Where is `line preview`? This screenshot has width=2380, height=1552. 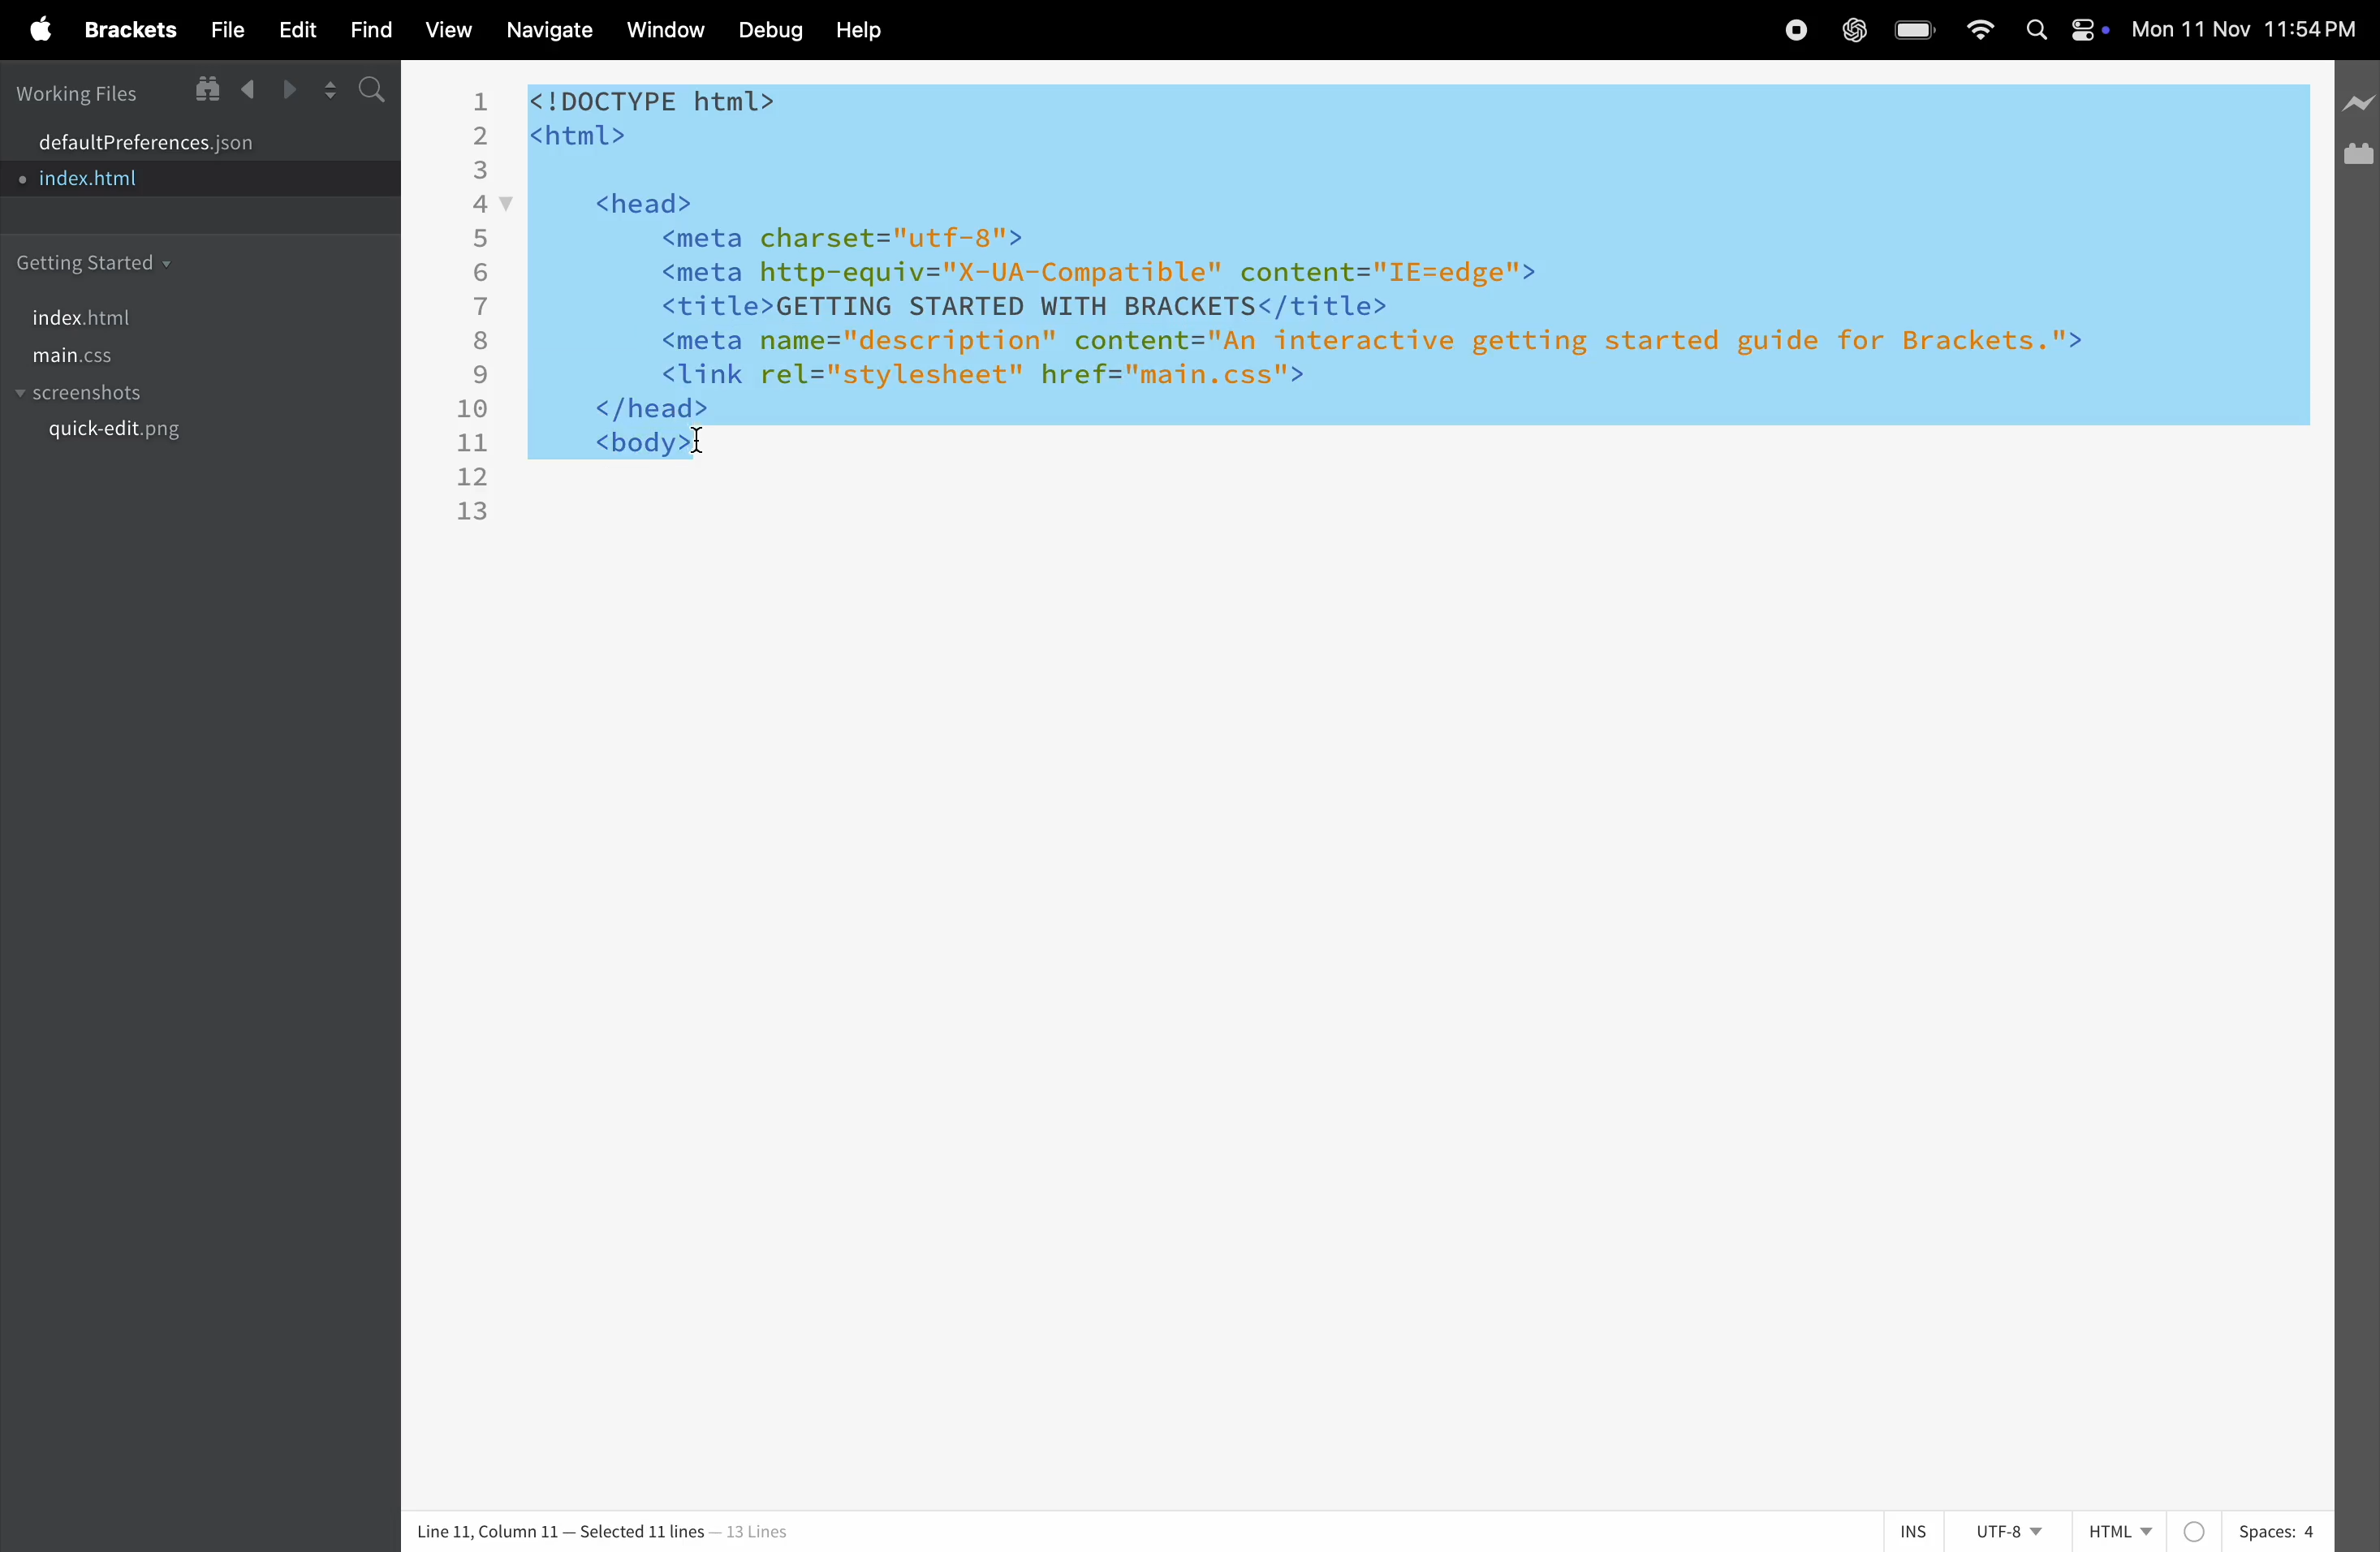
line preview is located at coordinates (2357, 109).